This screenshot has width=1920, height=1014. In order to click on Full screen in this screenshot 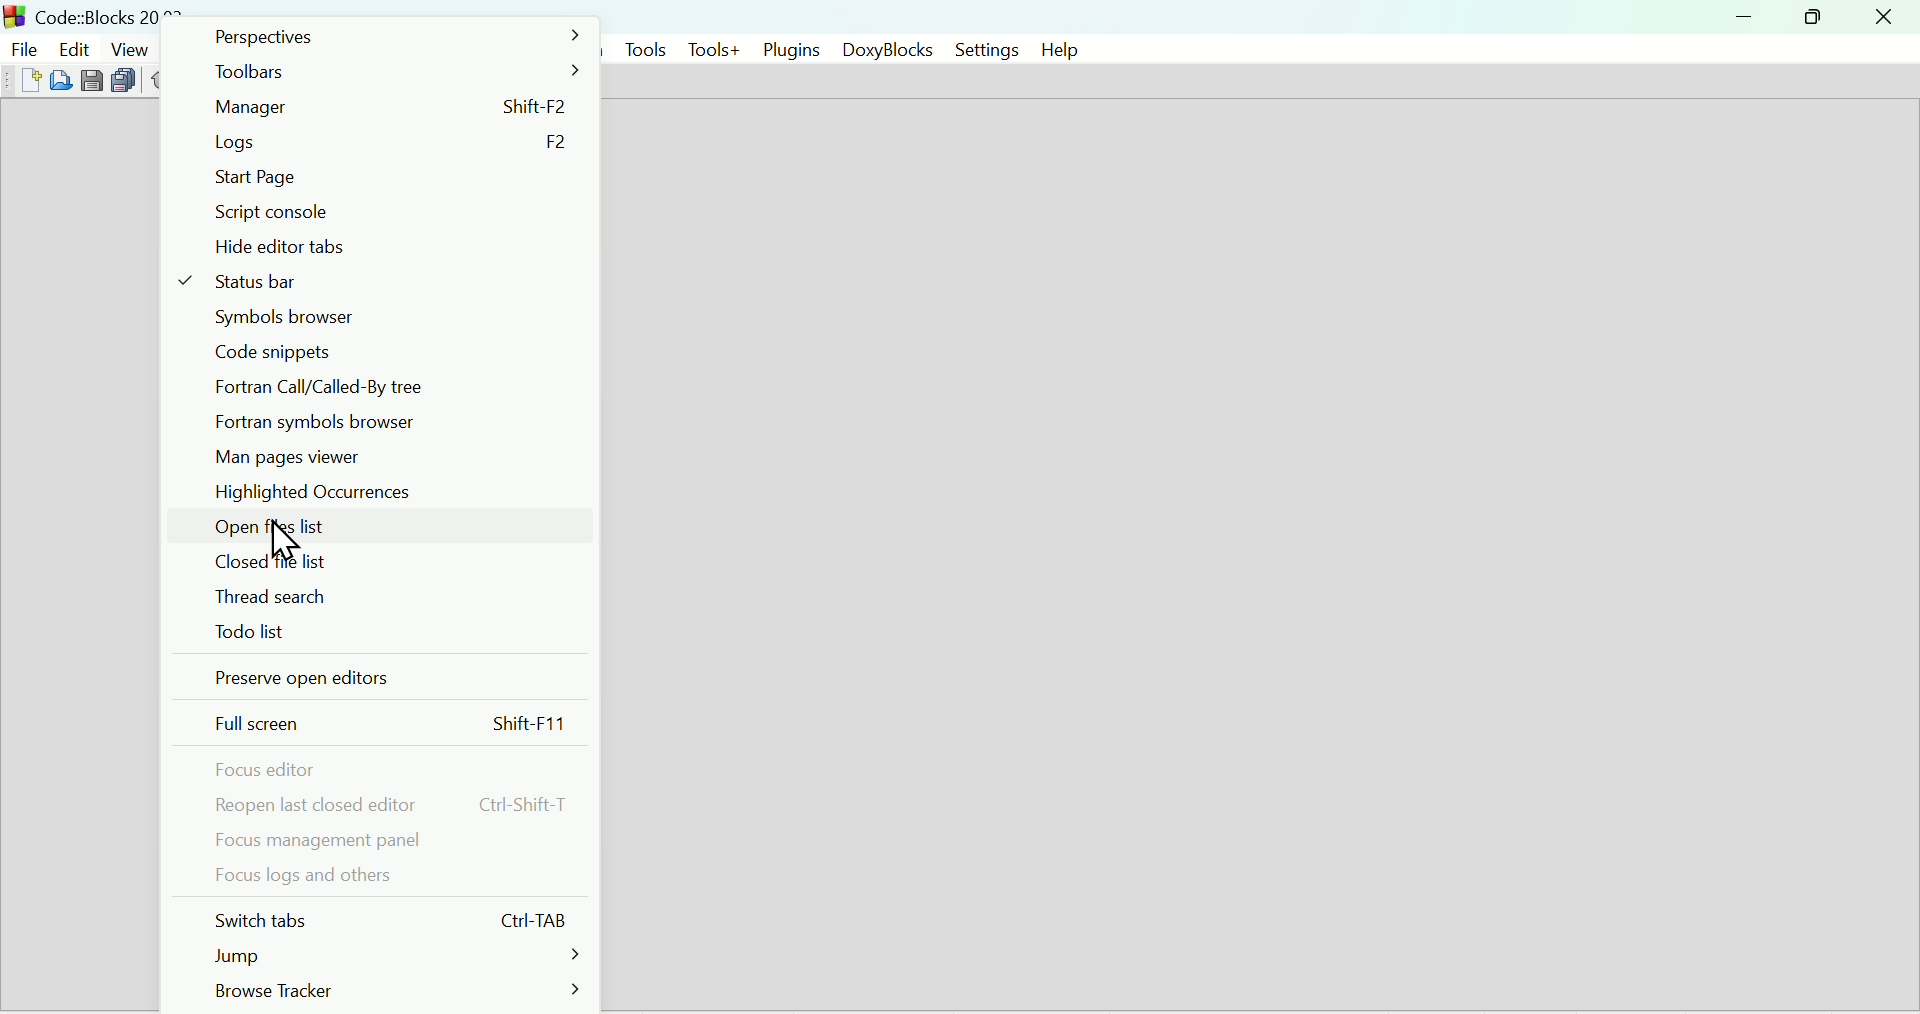, I will do `click(389, 724)`.